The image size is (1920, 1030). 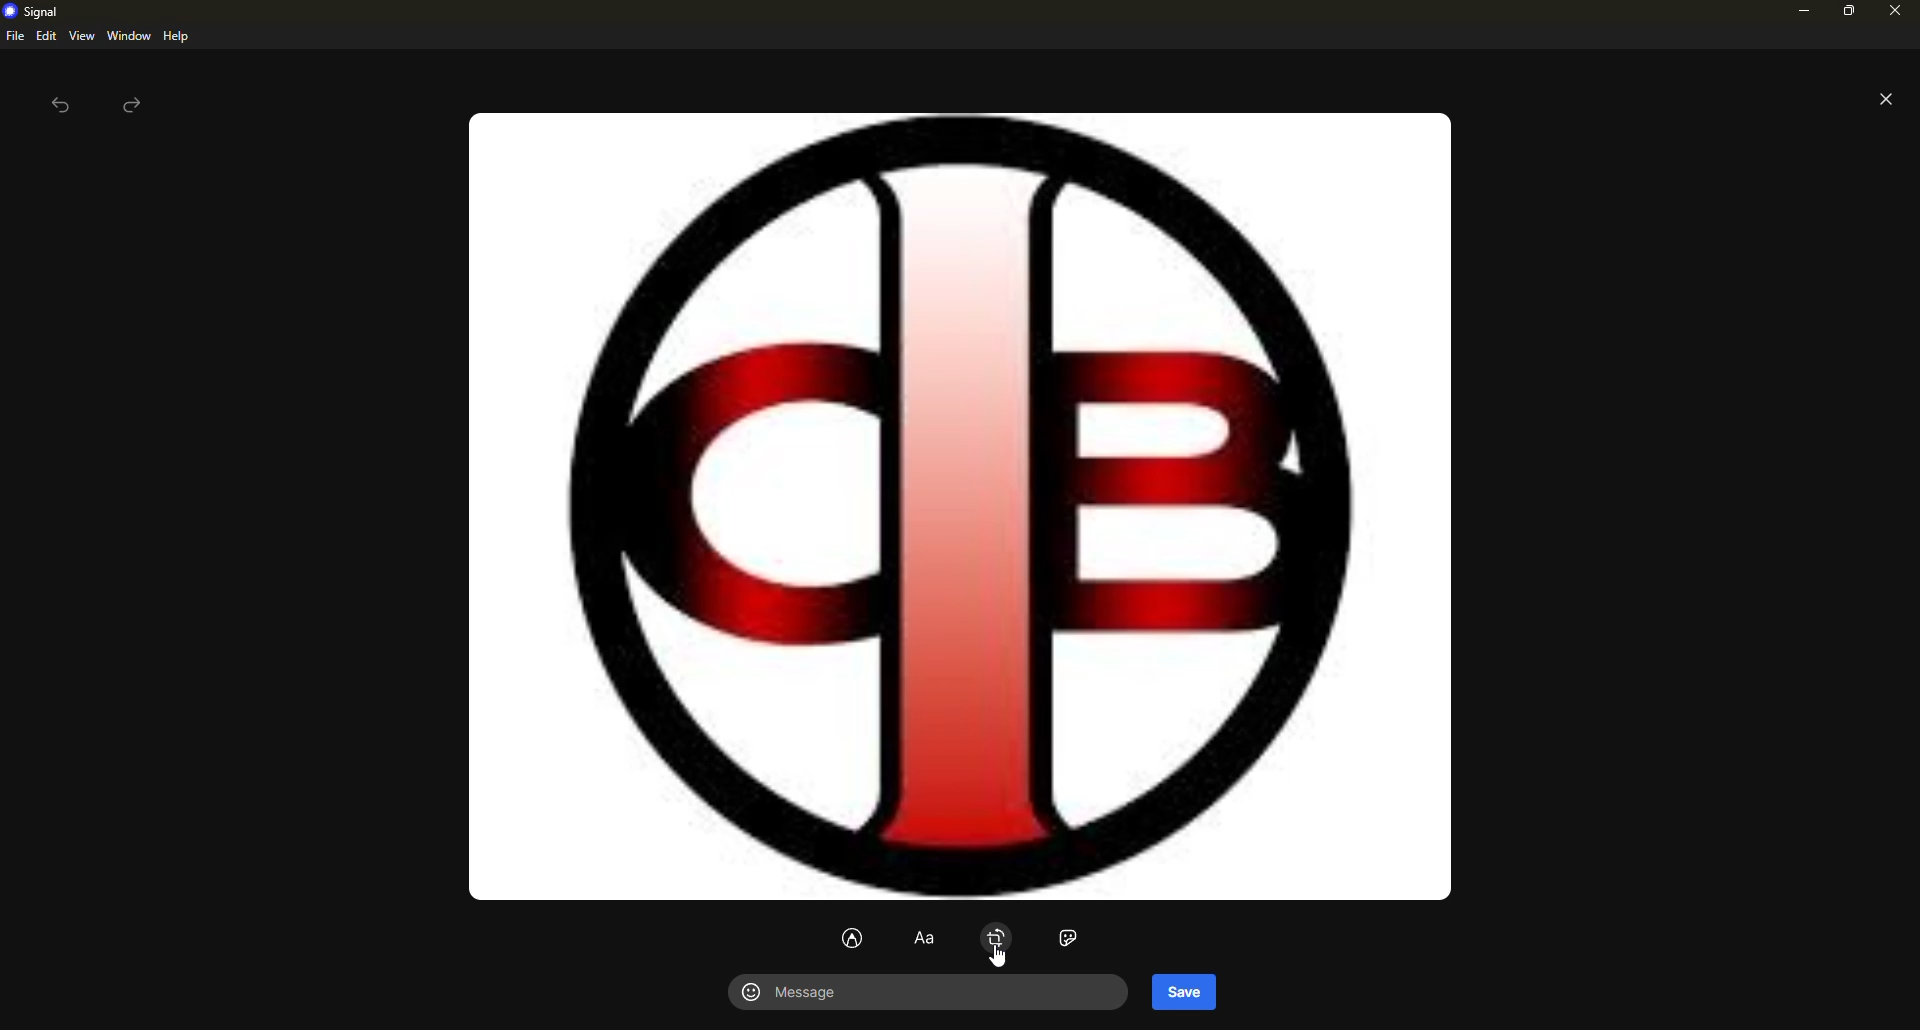 What do you see at coordinates (850, 938) in the screenshot?
I see `edit` at bounding box center [850, 938].